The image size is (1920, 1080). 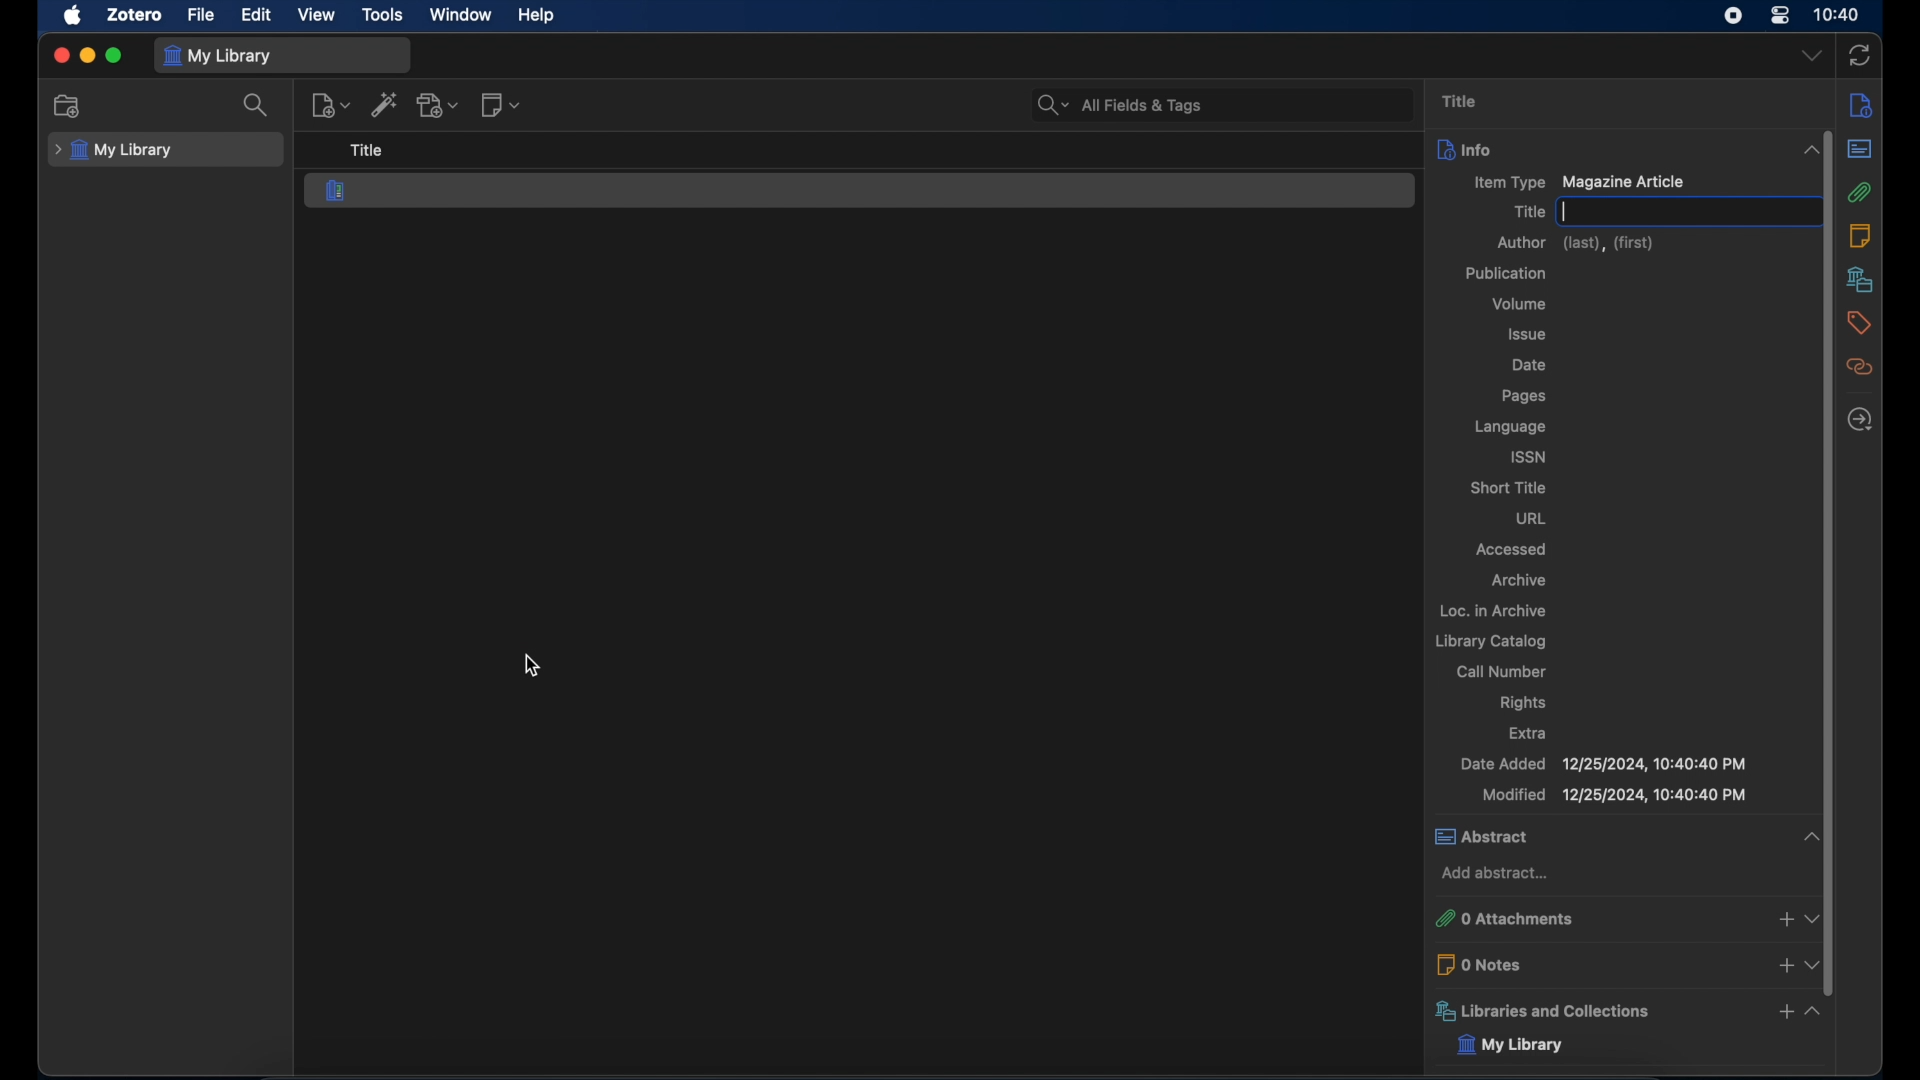 What do you see at coordinates (1622, 964) in the screenshot?
I see `0 notes` at bounding box center [1622, 964].